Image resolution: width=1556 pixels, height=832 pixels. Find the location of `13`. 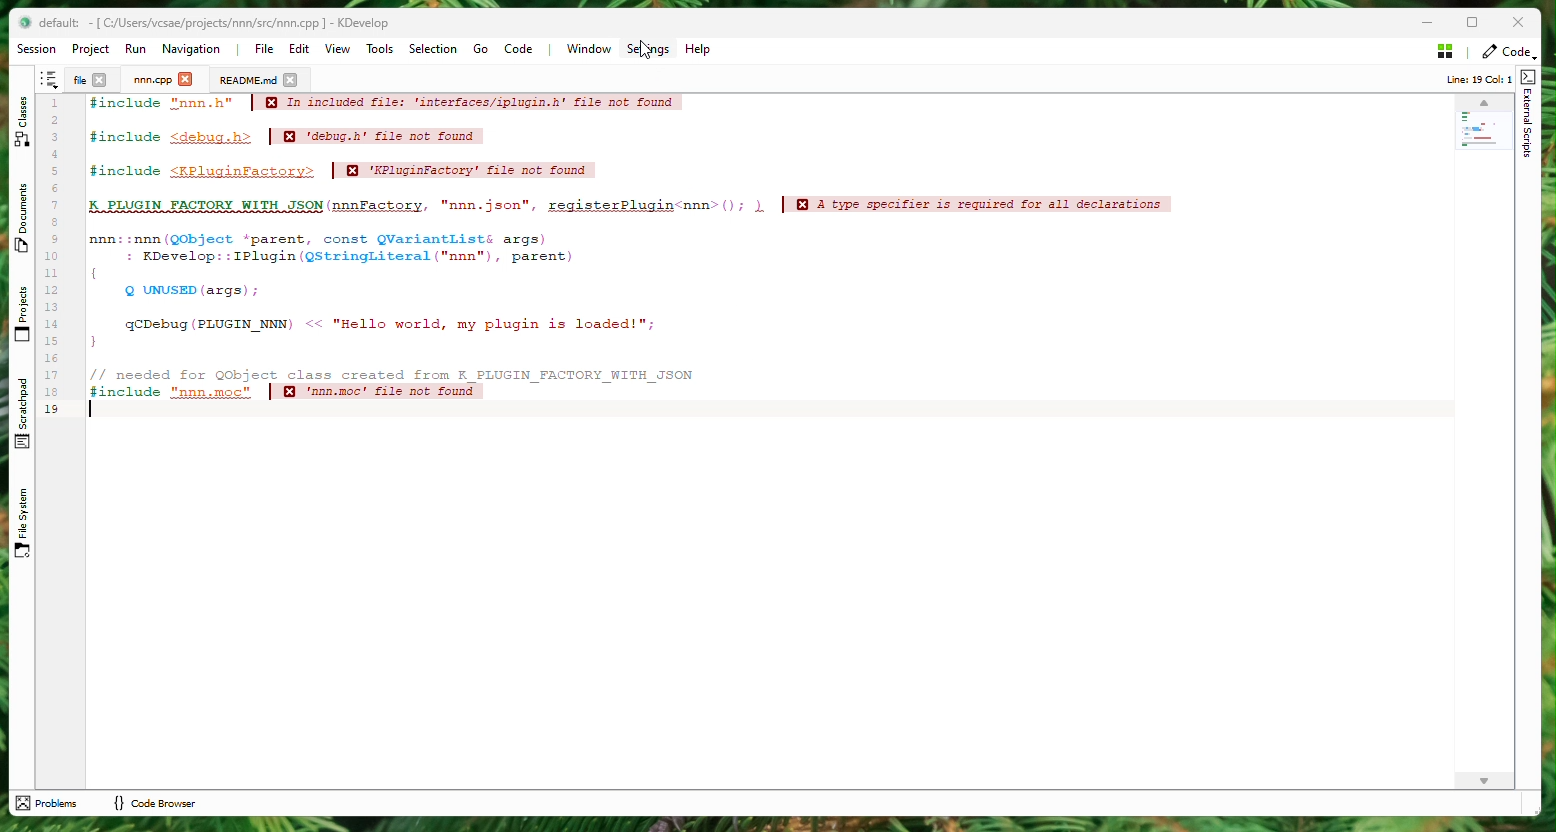

13 is located at coordinates (53, 307).